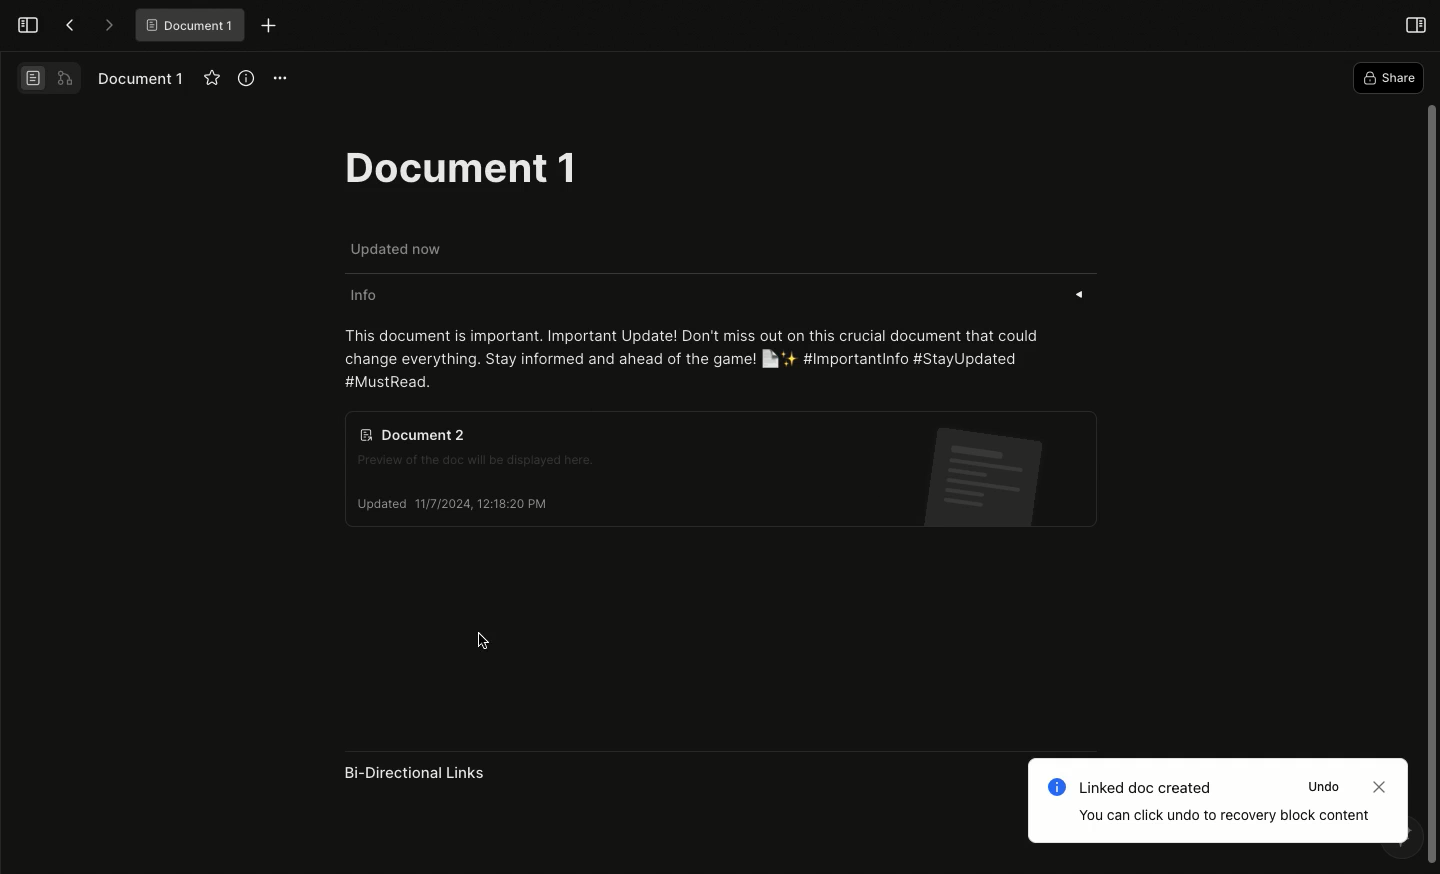 Image resolution: width=1440 pixels, height=874 pixels. Describe the element at coordinates (269, 27) in the screenshot. I see `New tab` at that location.